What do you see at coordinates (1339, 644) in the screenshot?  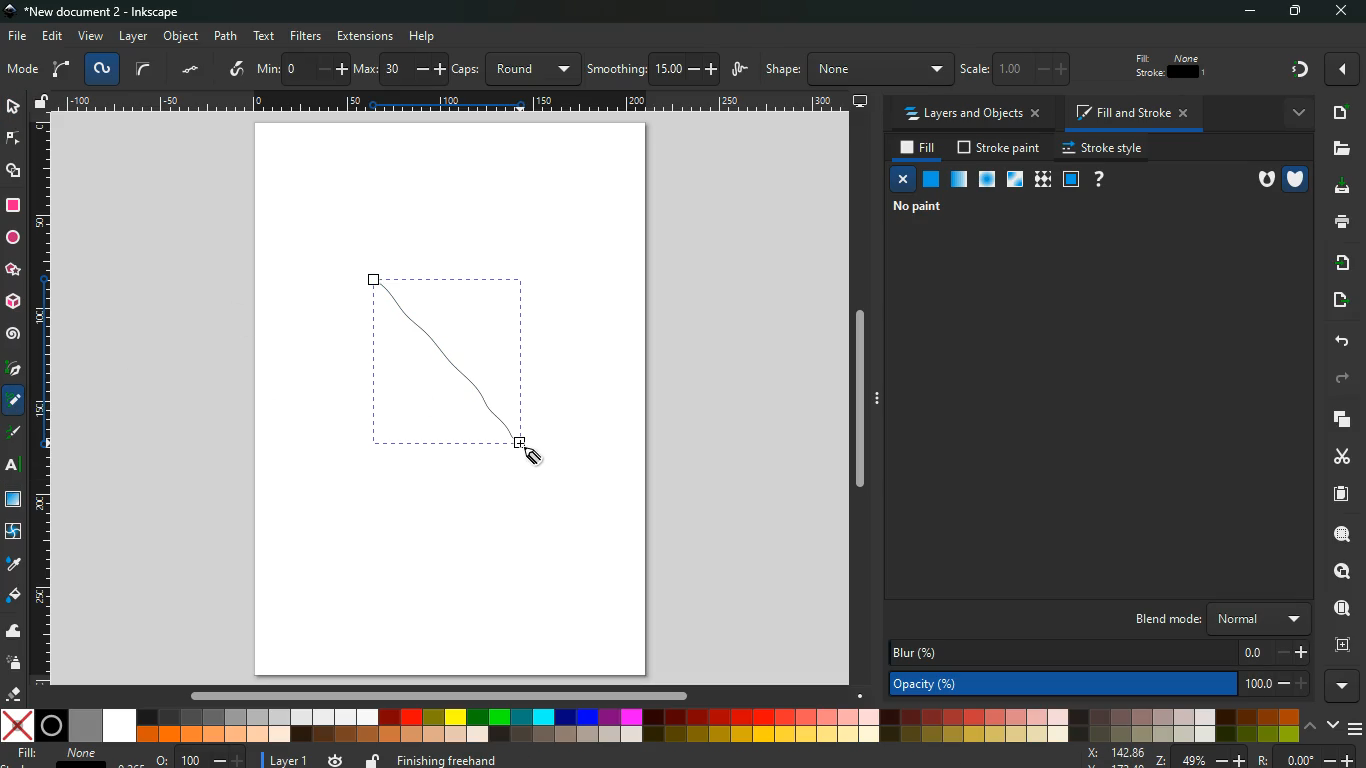 I see `frame` at bounding box center [1339, 644].